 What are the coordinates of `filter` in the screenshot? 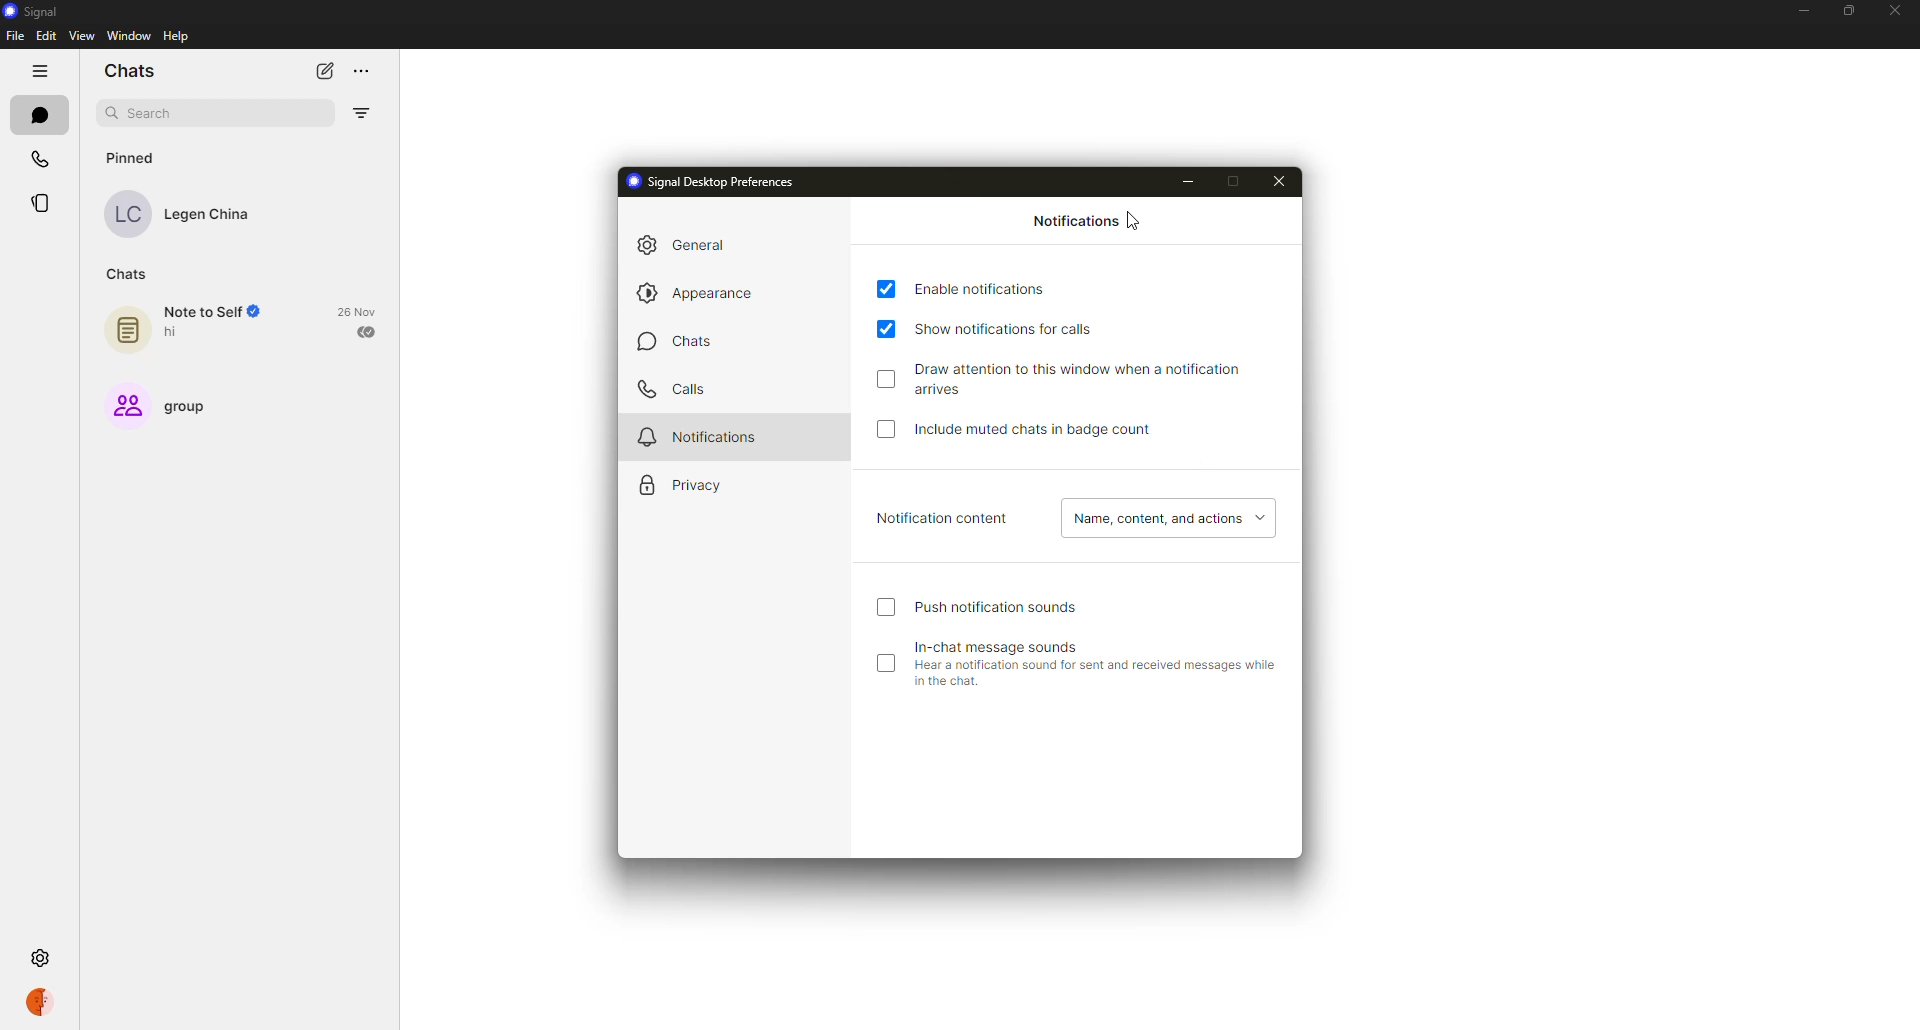 It's located at (363, 112).